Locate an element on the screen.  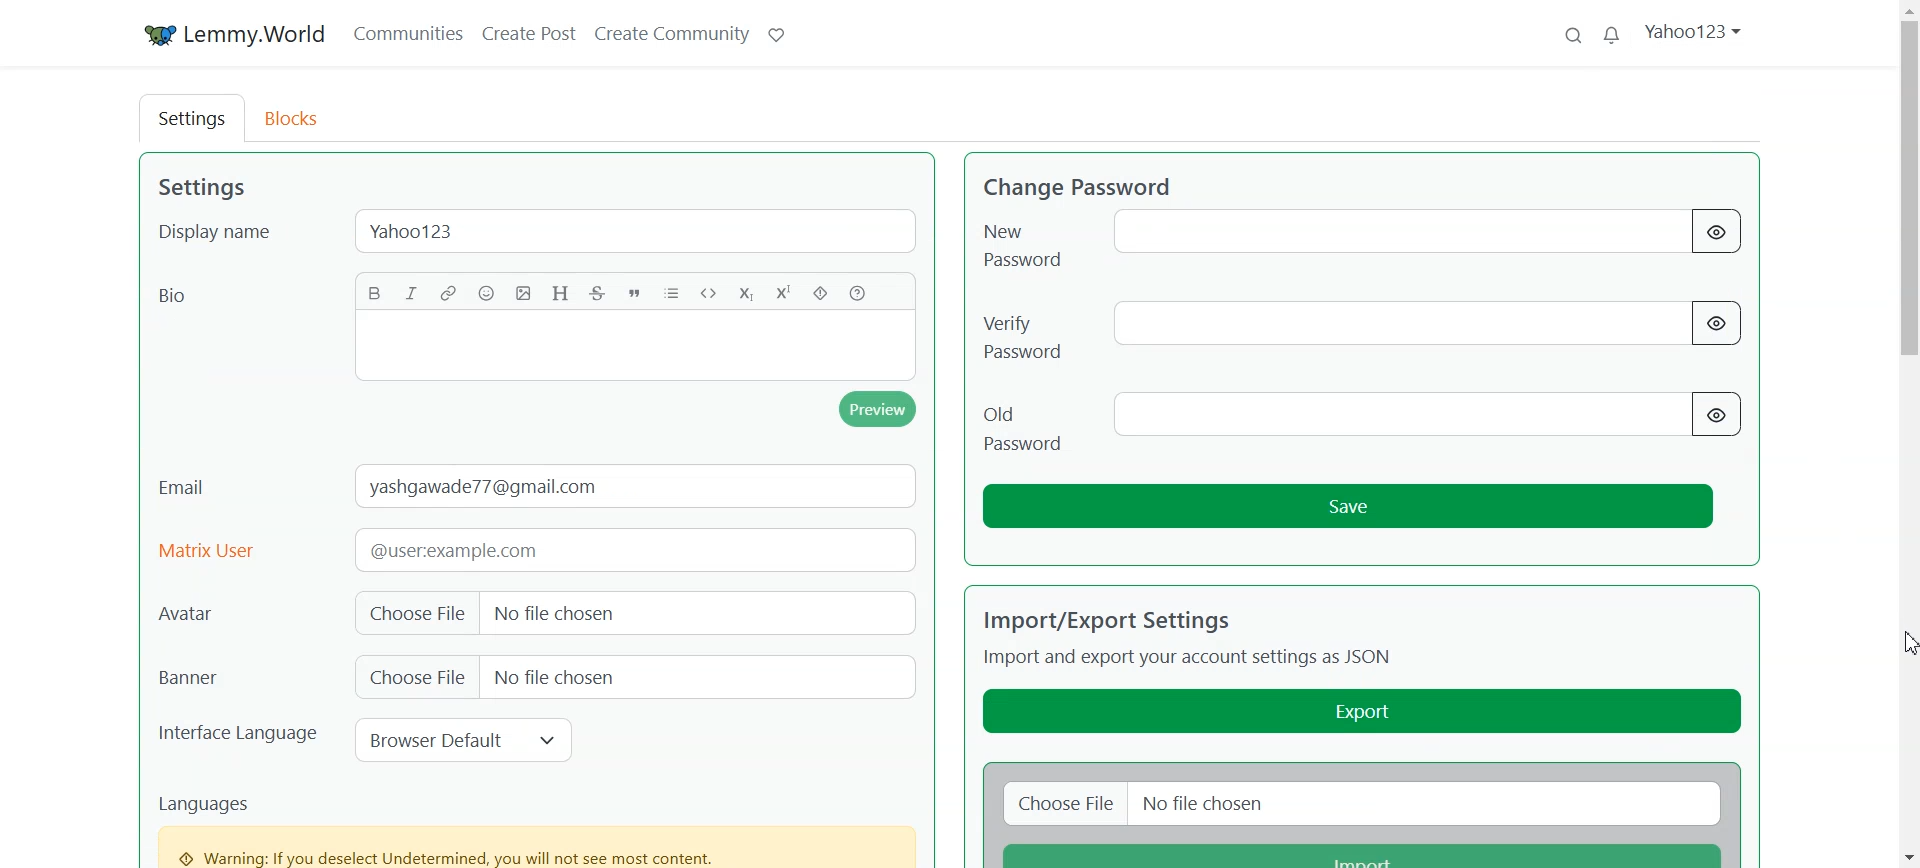
Matrix User is located at coordinates (210, 549).